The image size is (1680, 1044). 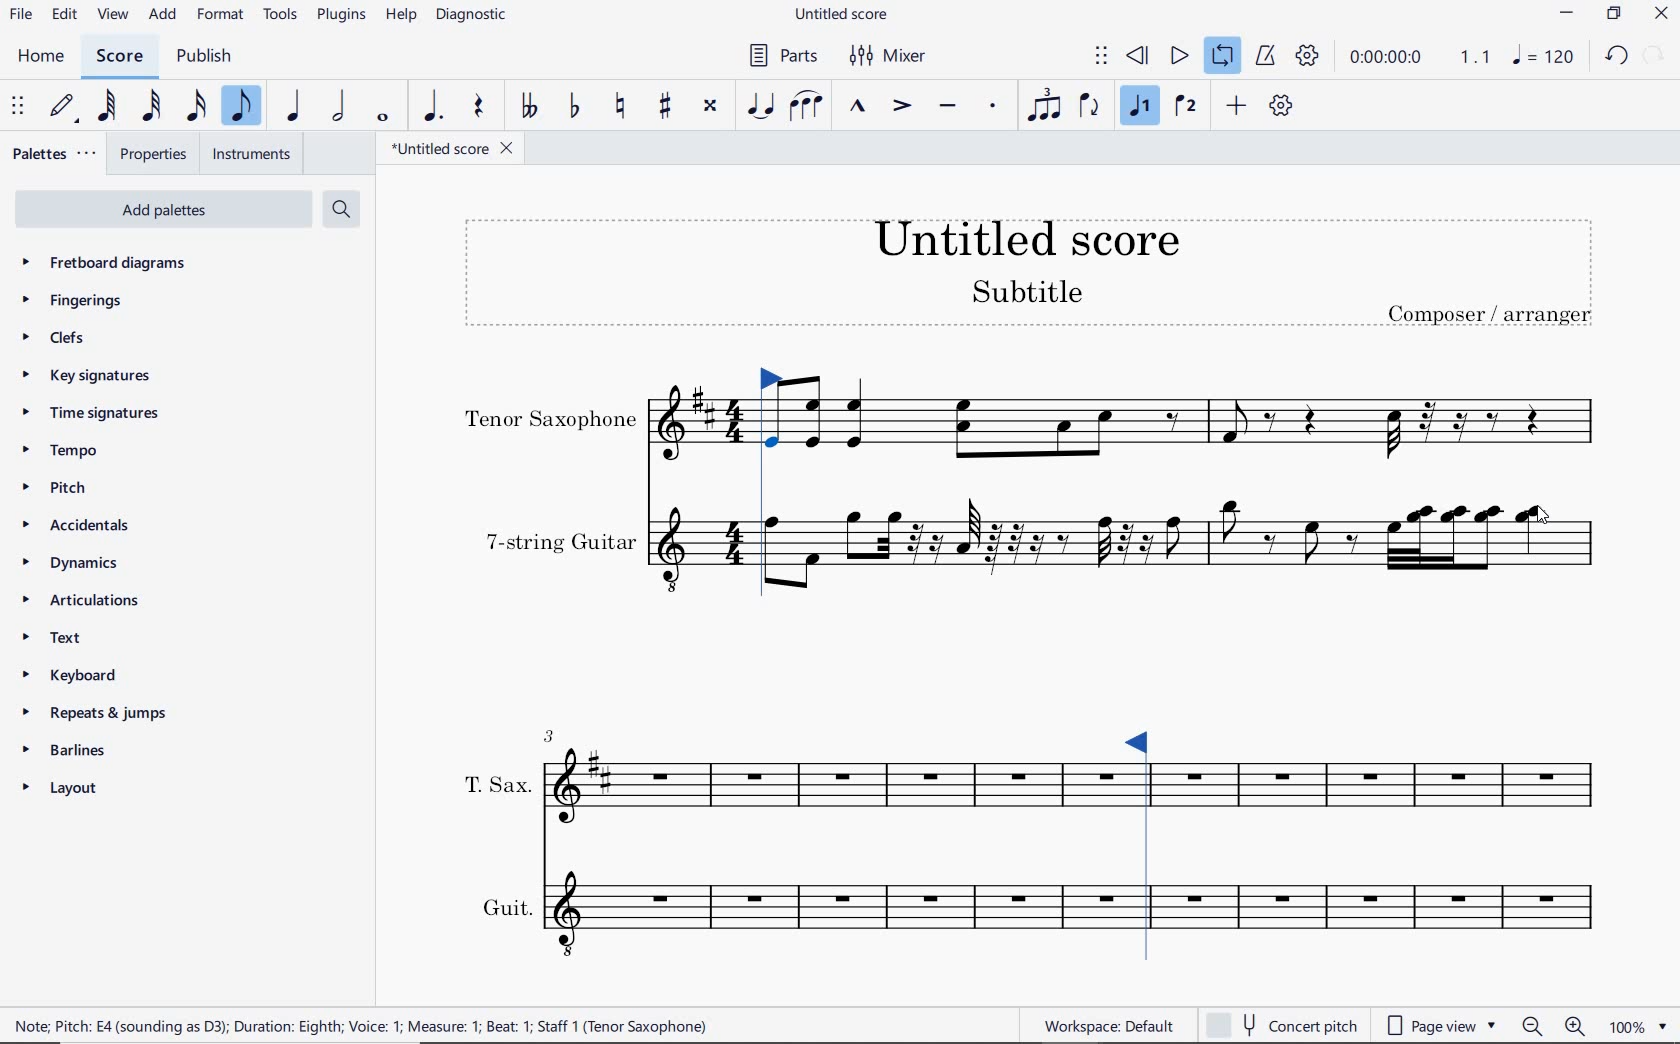 What do you see at coordinates (164, 13) in the screenshot?
I see `ADD` at bounding box center [164, 13].